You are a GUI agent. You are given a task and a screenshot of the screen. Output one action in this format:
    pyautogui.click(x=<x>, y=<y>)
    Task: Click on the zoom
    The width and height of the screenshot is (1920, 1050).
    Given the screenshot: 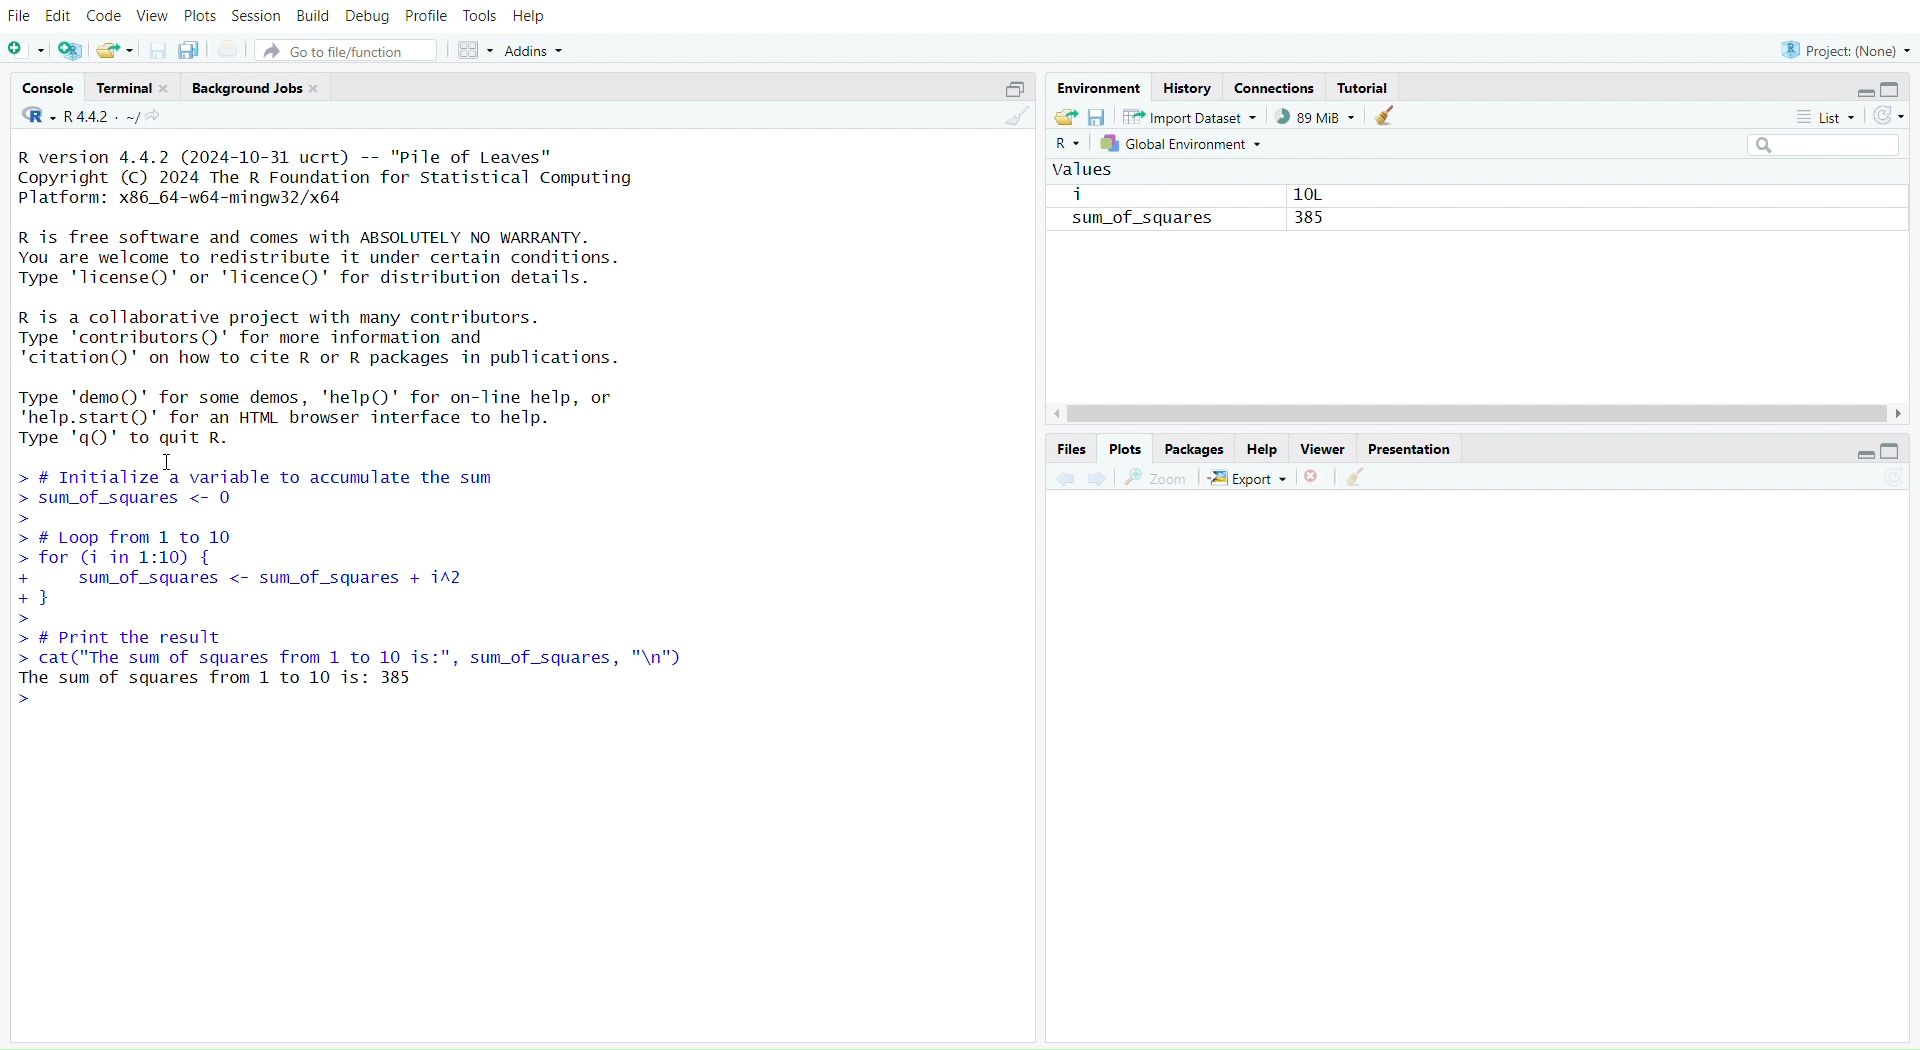 What is the action you would take?
    pyautogui.click(x=1156, y=480)
    